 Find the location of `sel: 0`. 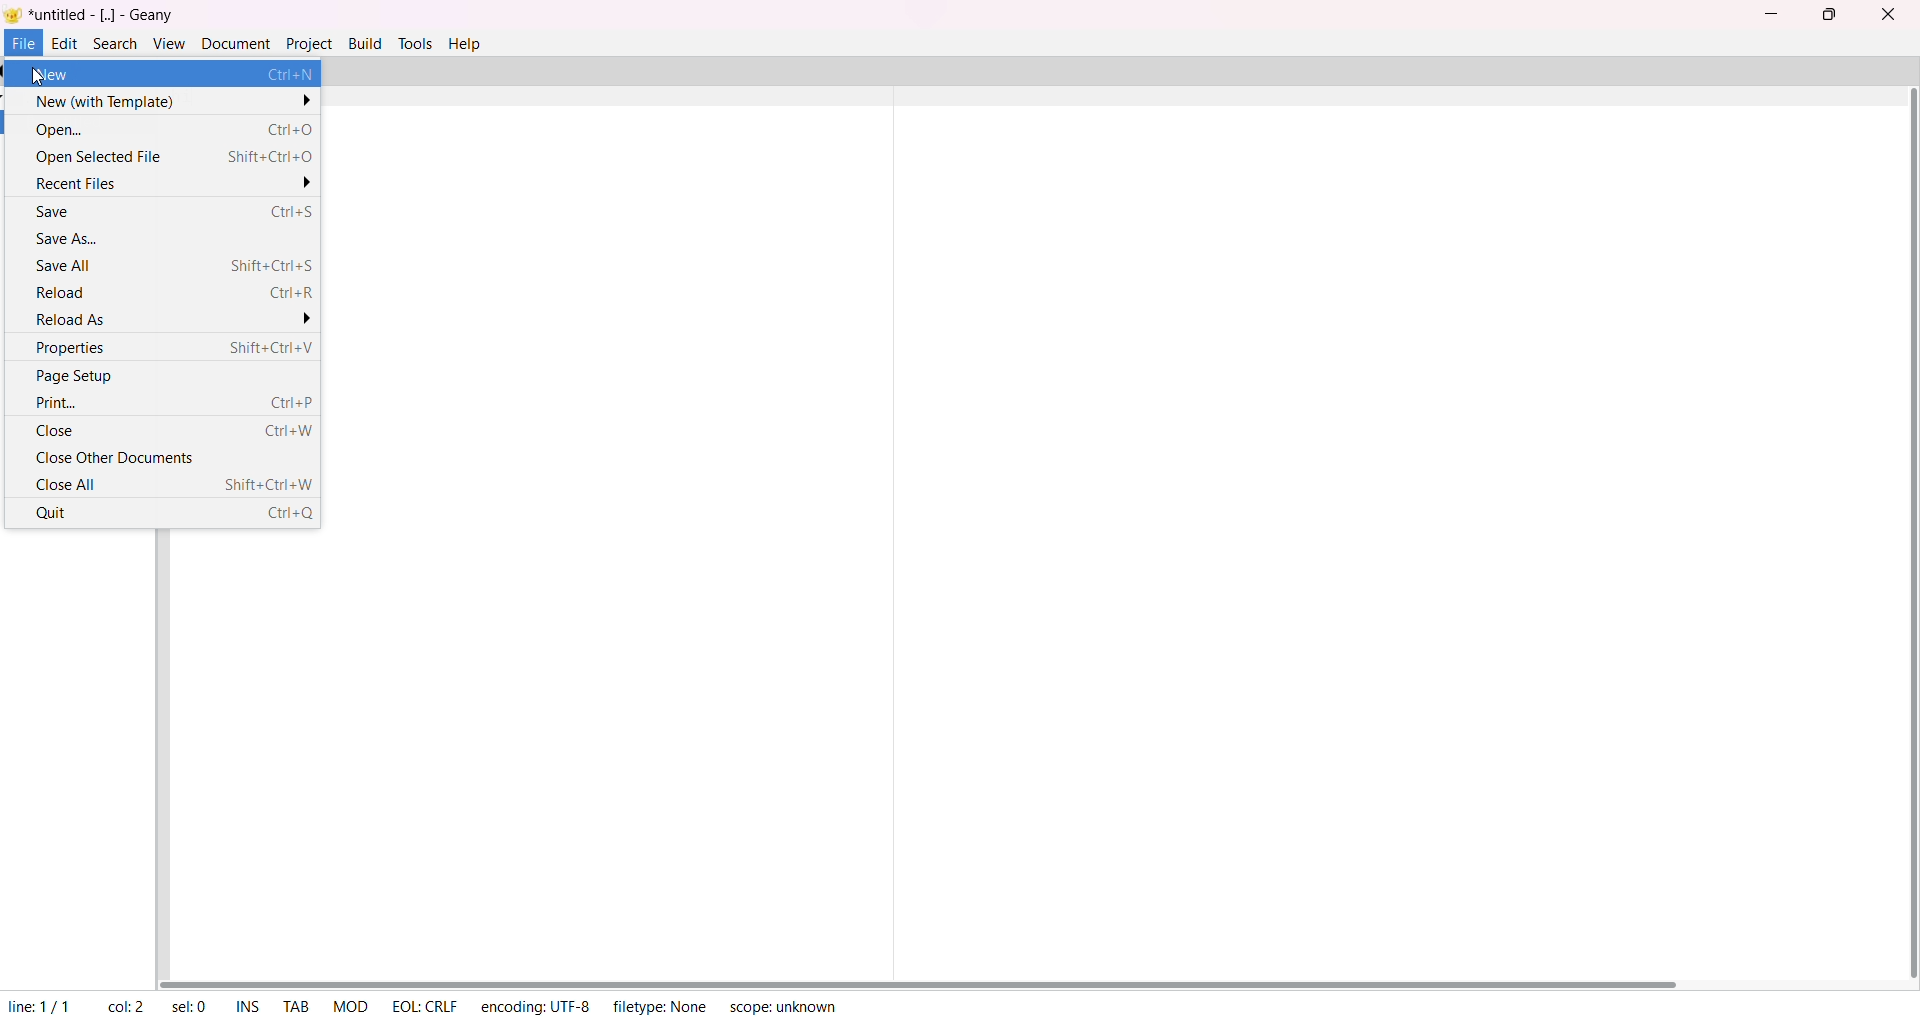

sel: 0 is located at coordinates (188, 1003).